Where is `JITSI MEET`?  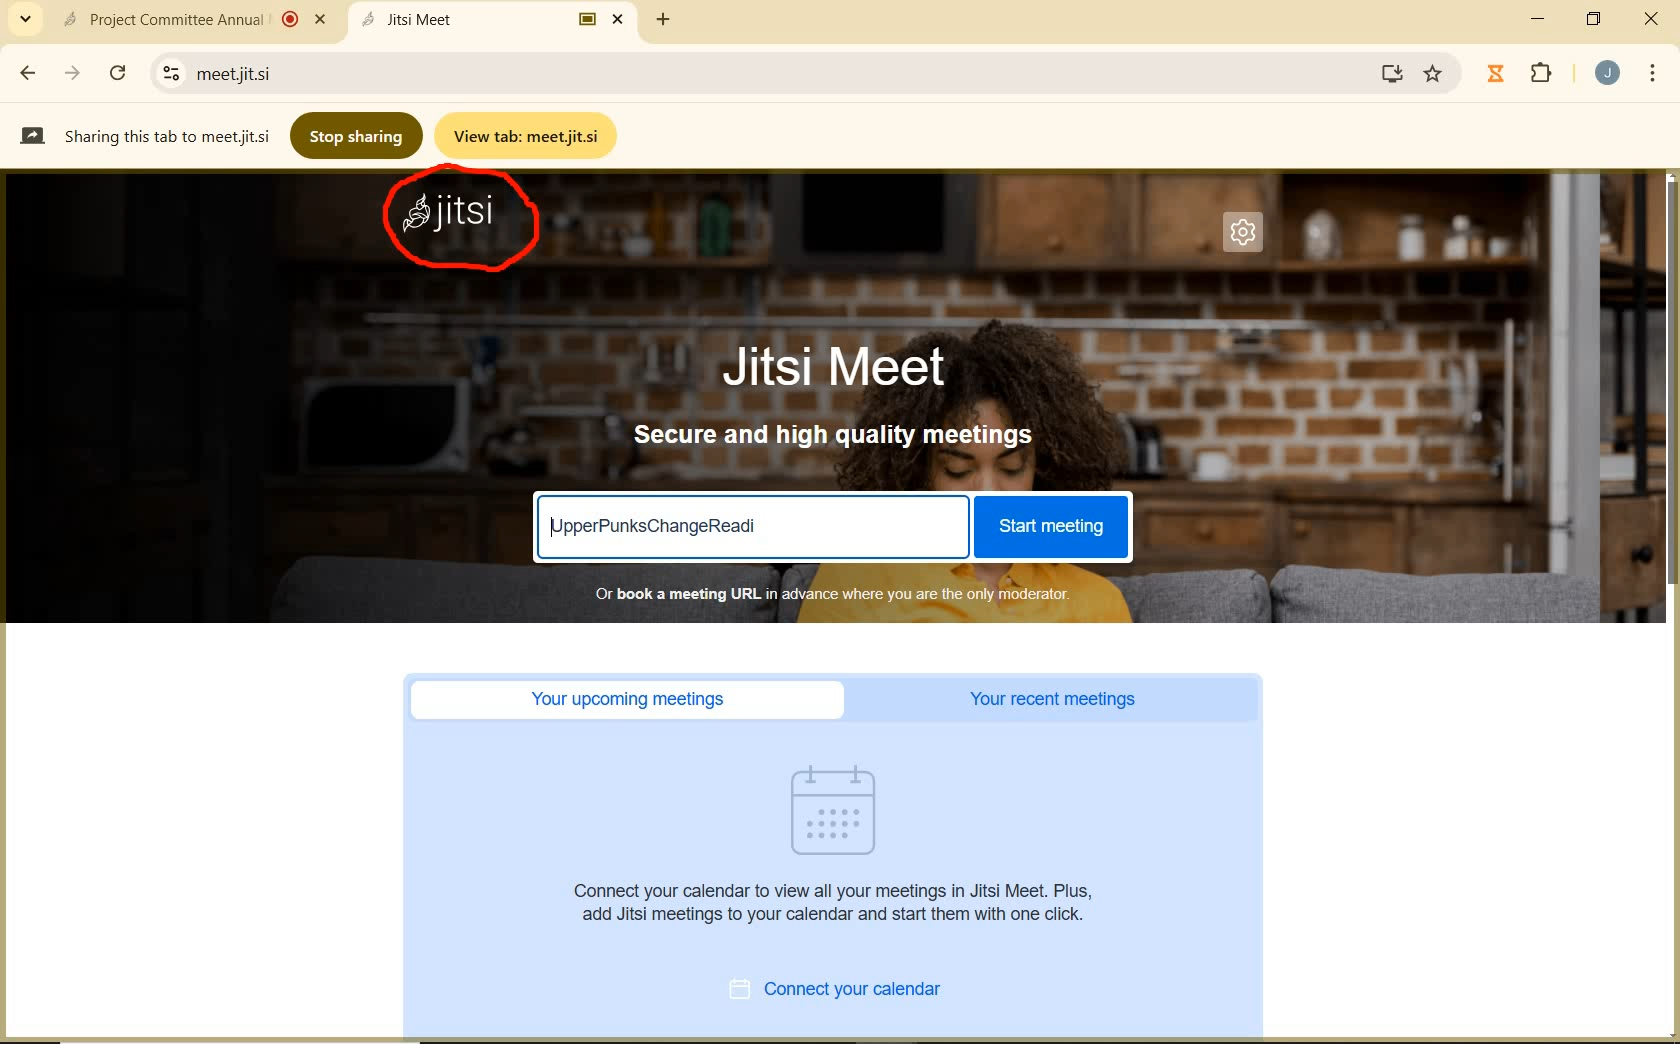
JITSI MEET is located at coordinates (852, 365).